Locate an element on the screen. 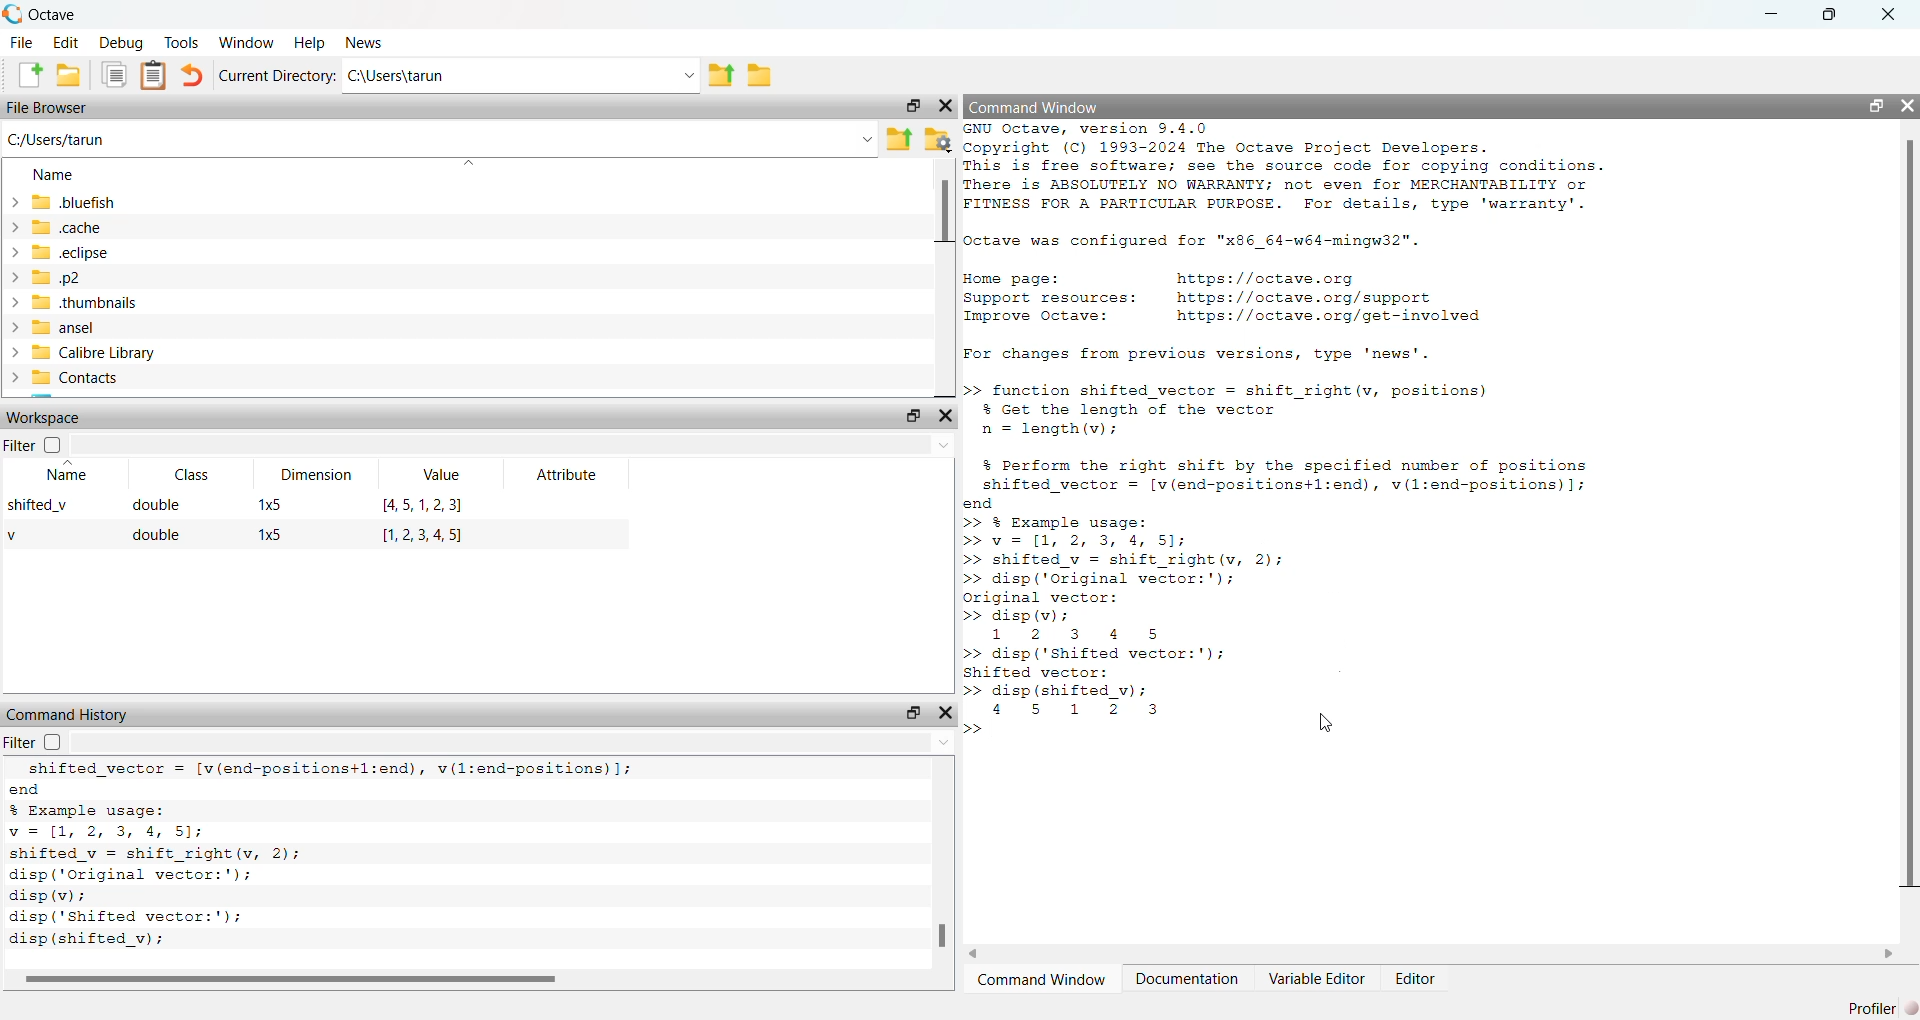 This screenshot has width=1920, height=1020. hide widget is located at coordinates (948, 106).